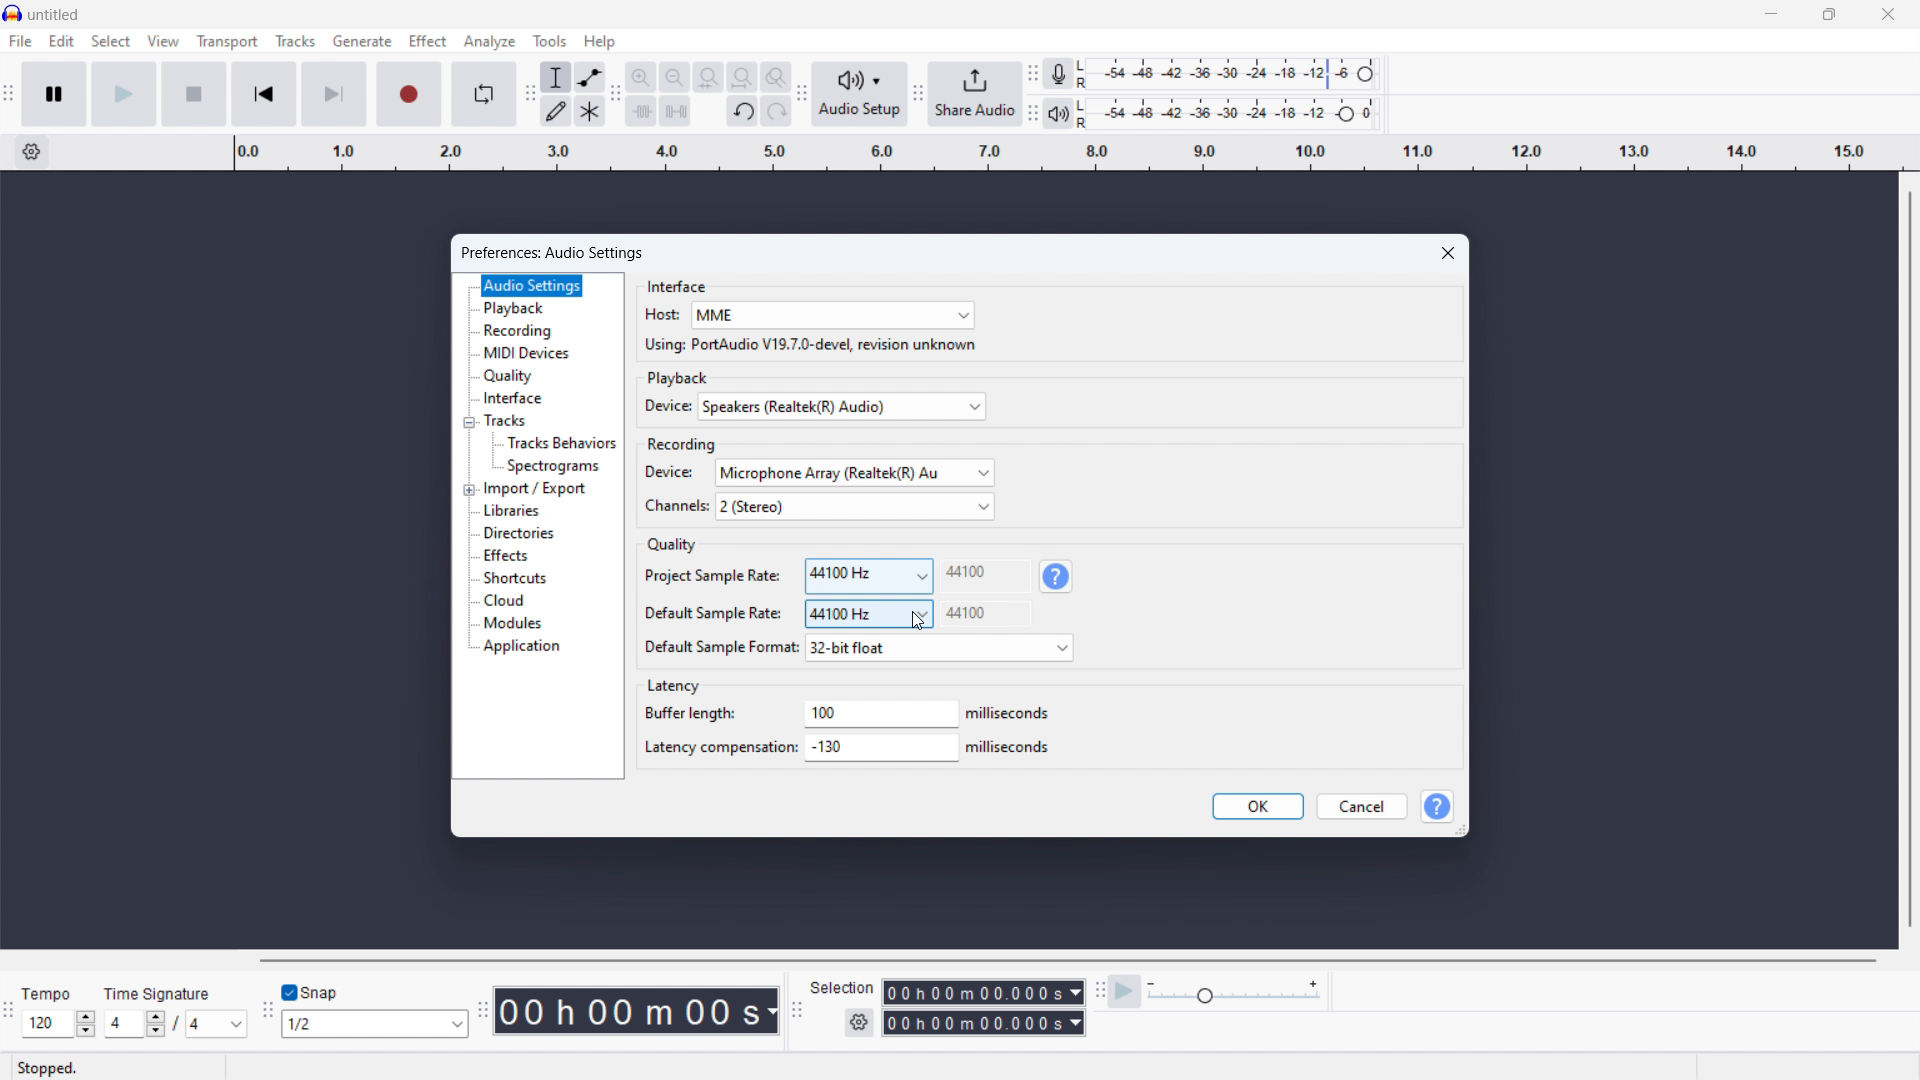  Describe the element at coordinates (615, 97) in the screenshot. I see `edit toolbar` at that location.